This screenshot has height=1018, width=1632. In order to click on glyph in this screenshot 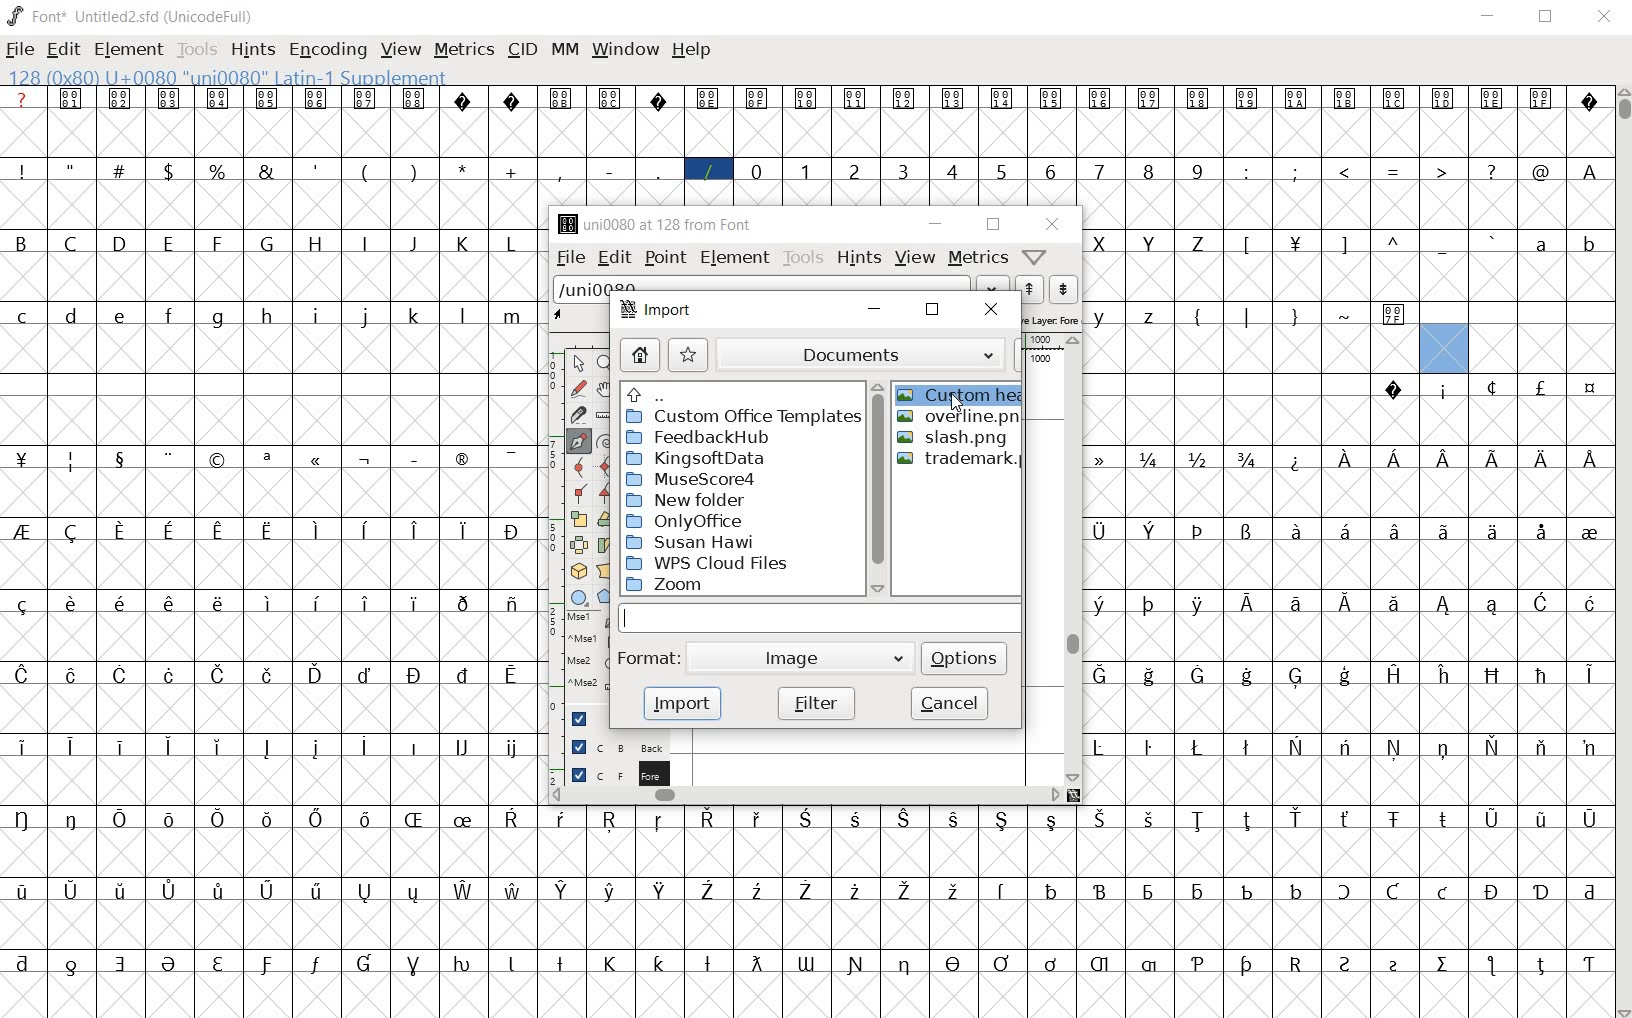, I will do `click(1394, 747)`.